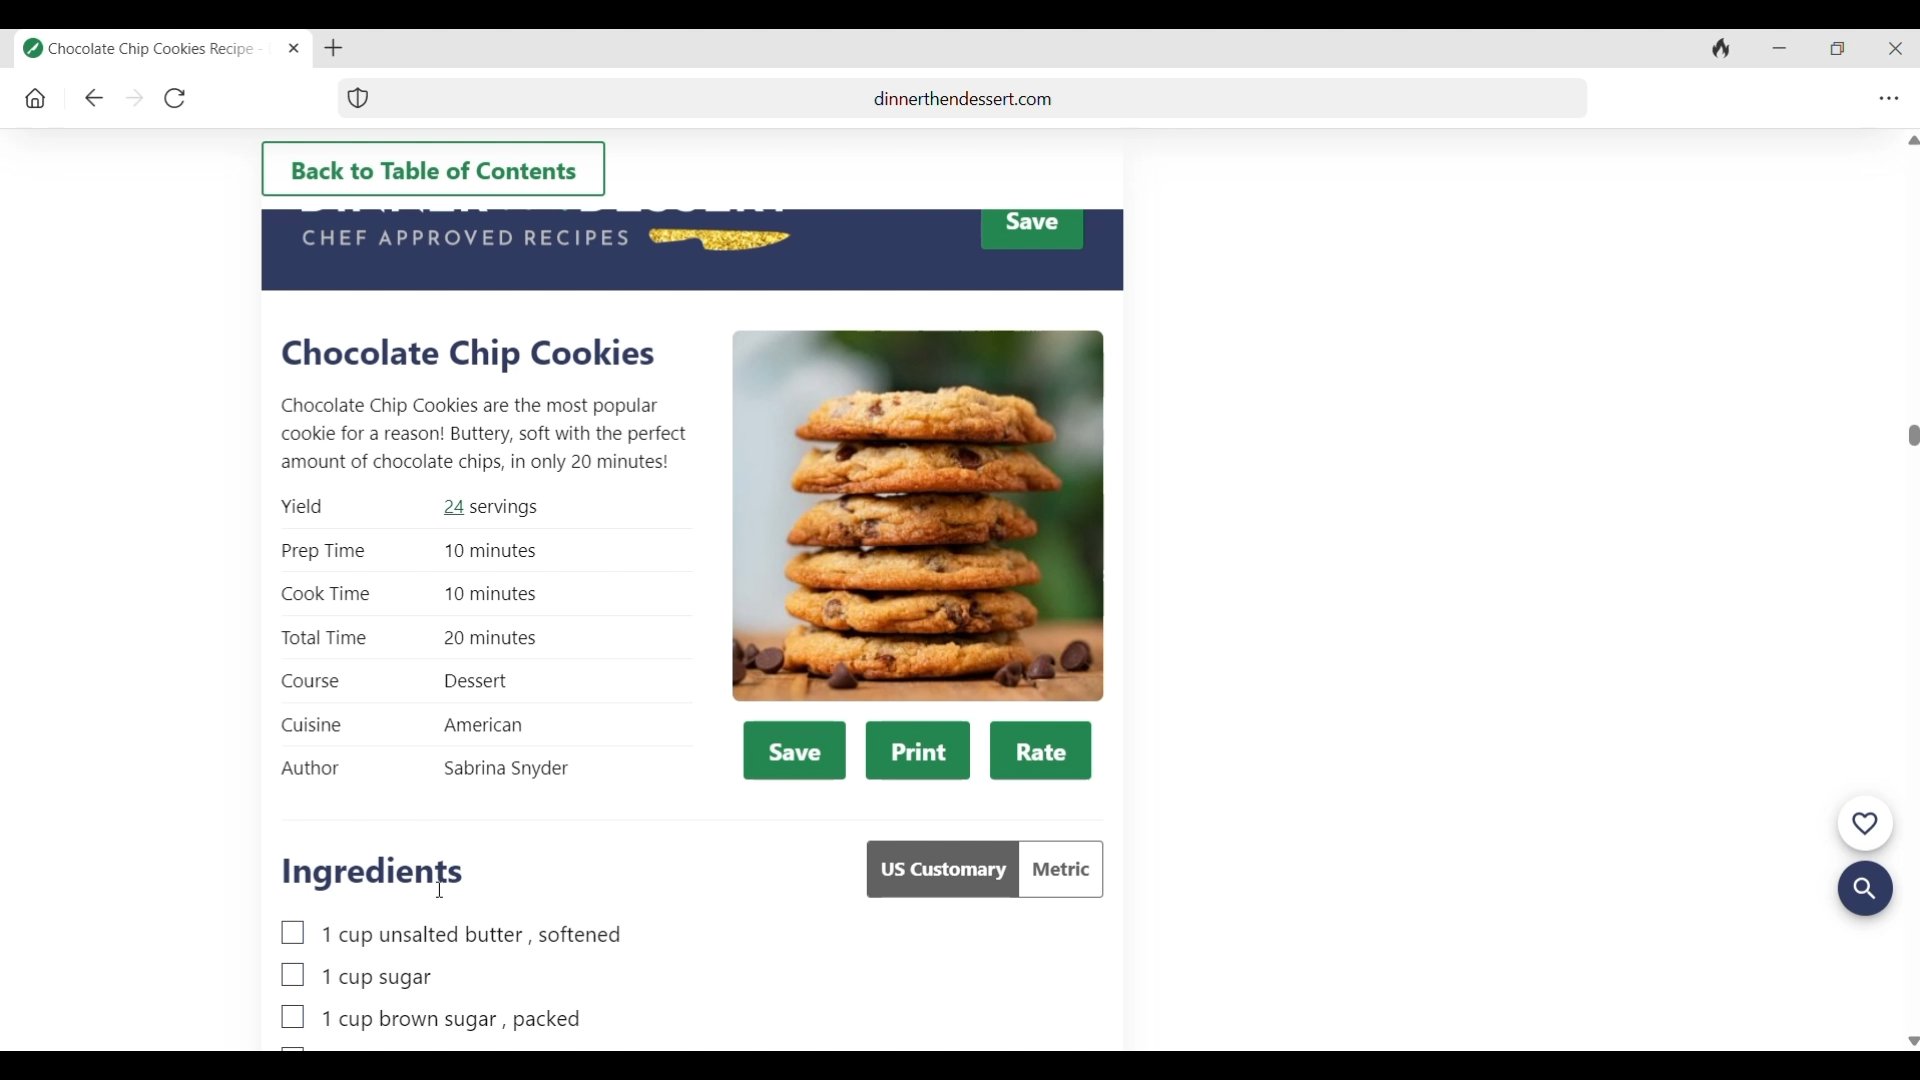  I want to click on CHEF APPROVED RECIPES, so click(462, 238).